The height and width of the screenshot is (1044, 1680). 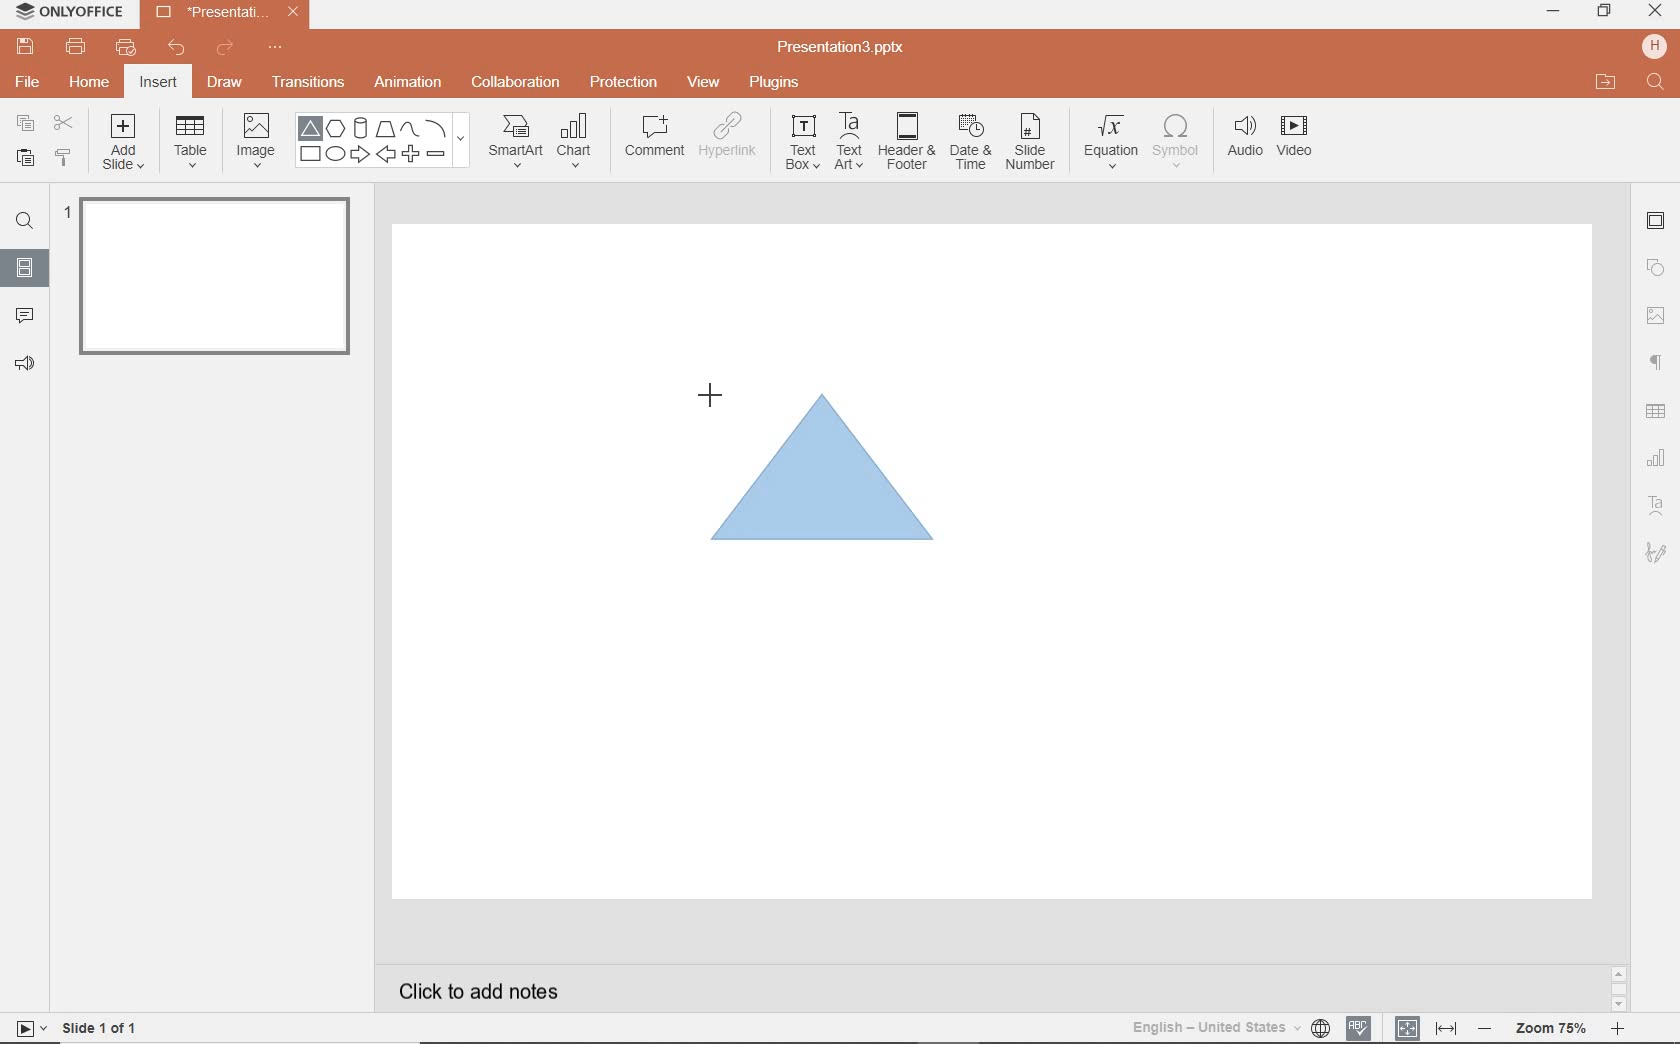 I want to click on TABLE, so click(x=191, y=142).